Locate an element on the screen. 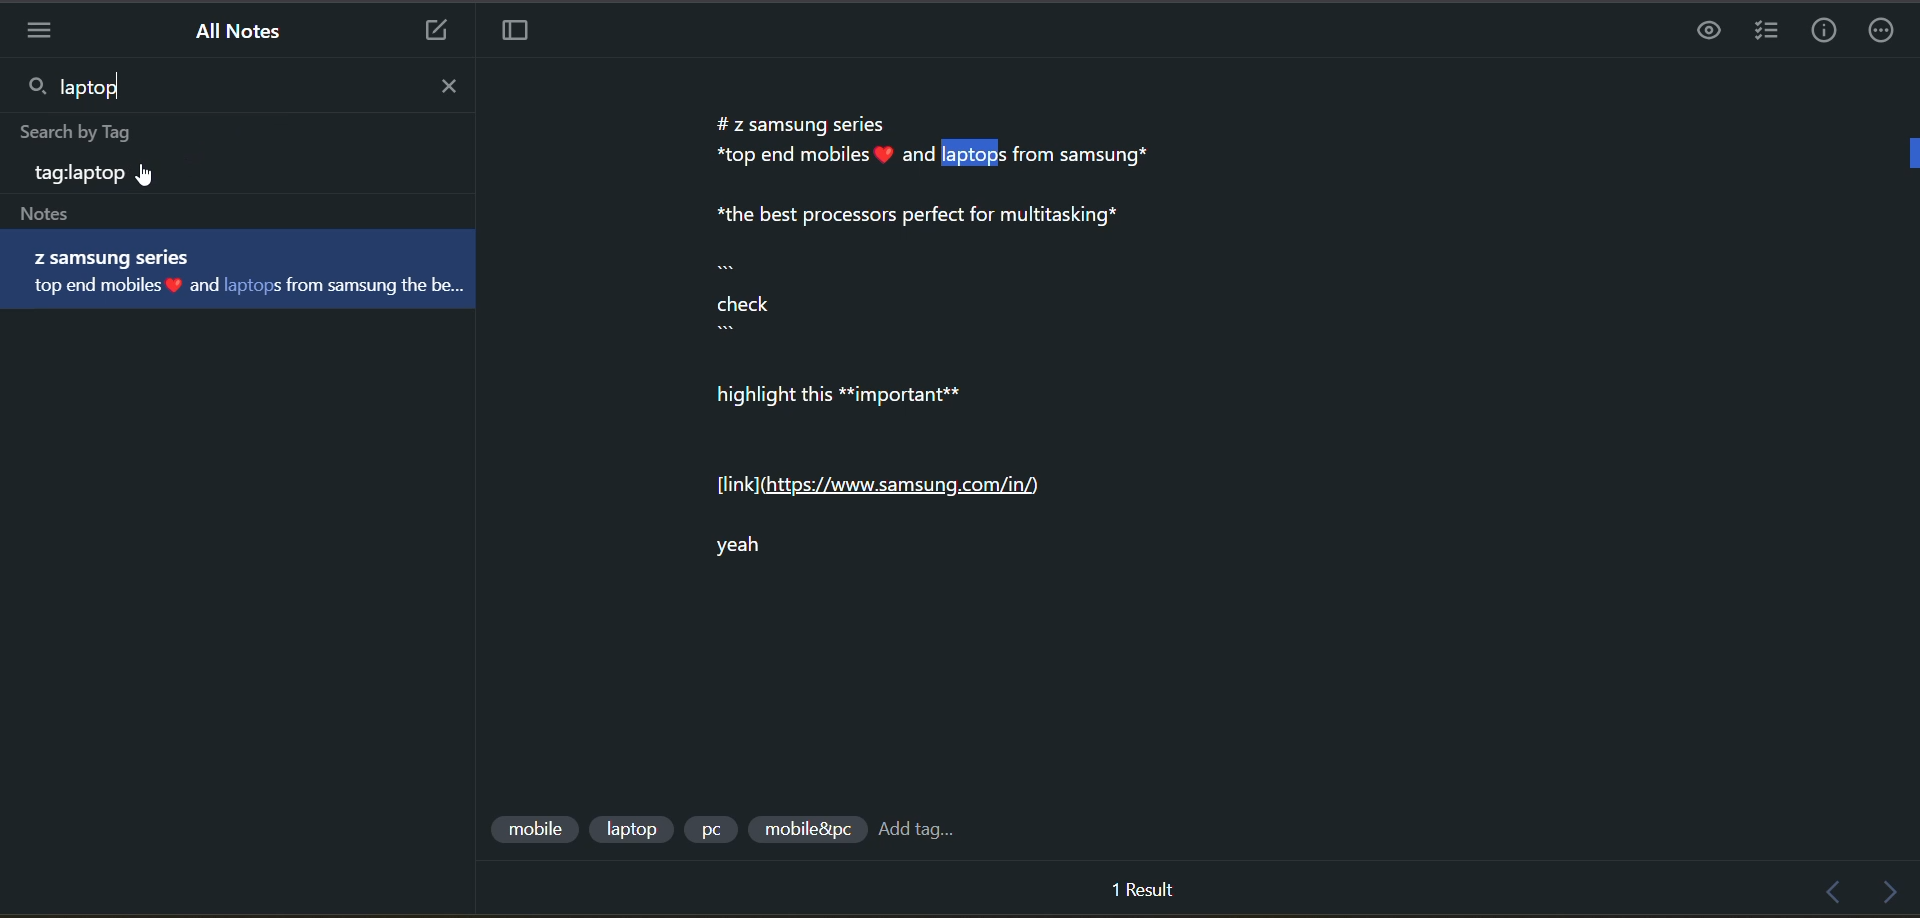  top end mobiles # and laptops from samsung the be... is located at coordinates (256, 290).